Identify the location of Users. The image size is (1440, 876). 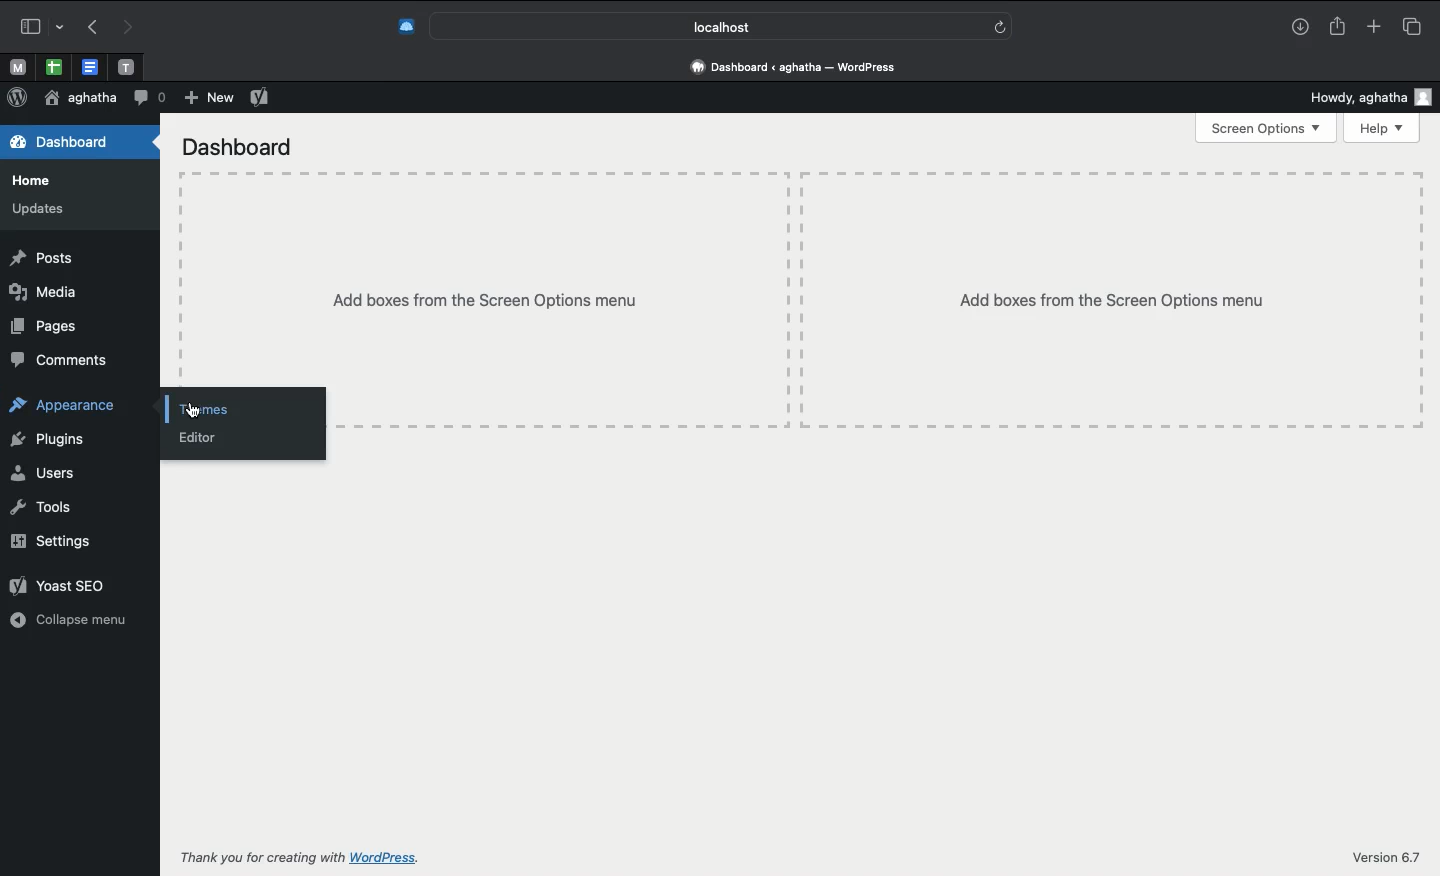
(44, 475).